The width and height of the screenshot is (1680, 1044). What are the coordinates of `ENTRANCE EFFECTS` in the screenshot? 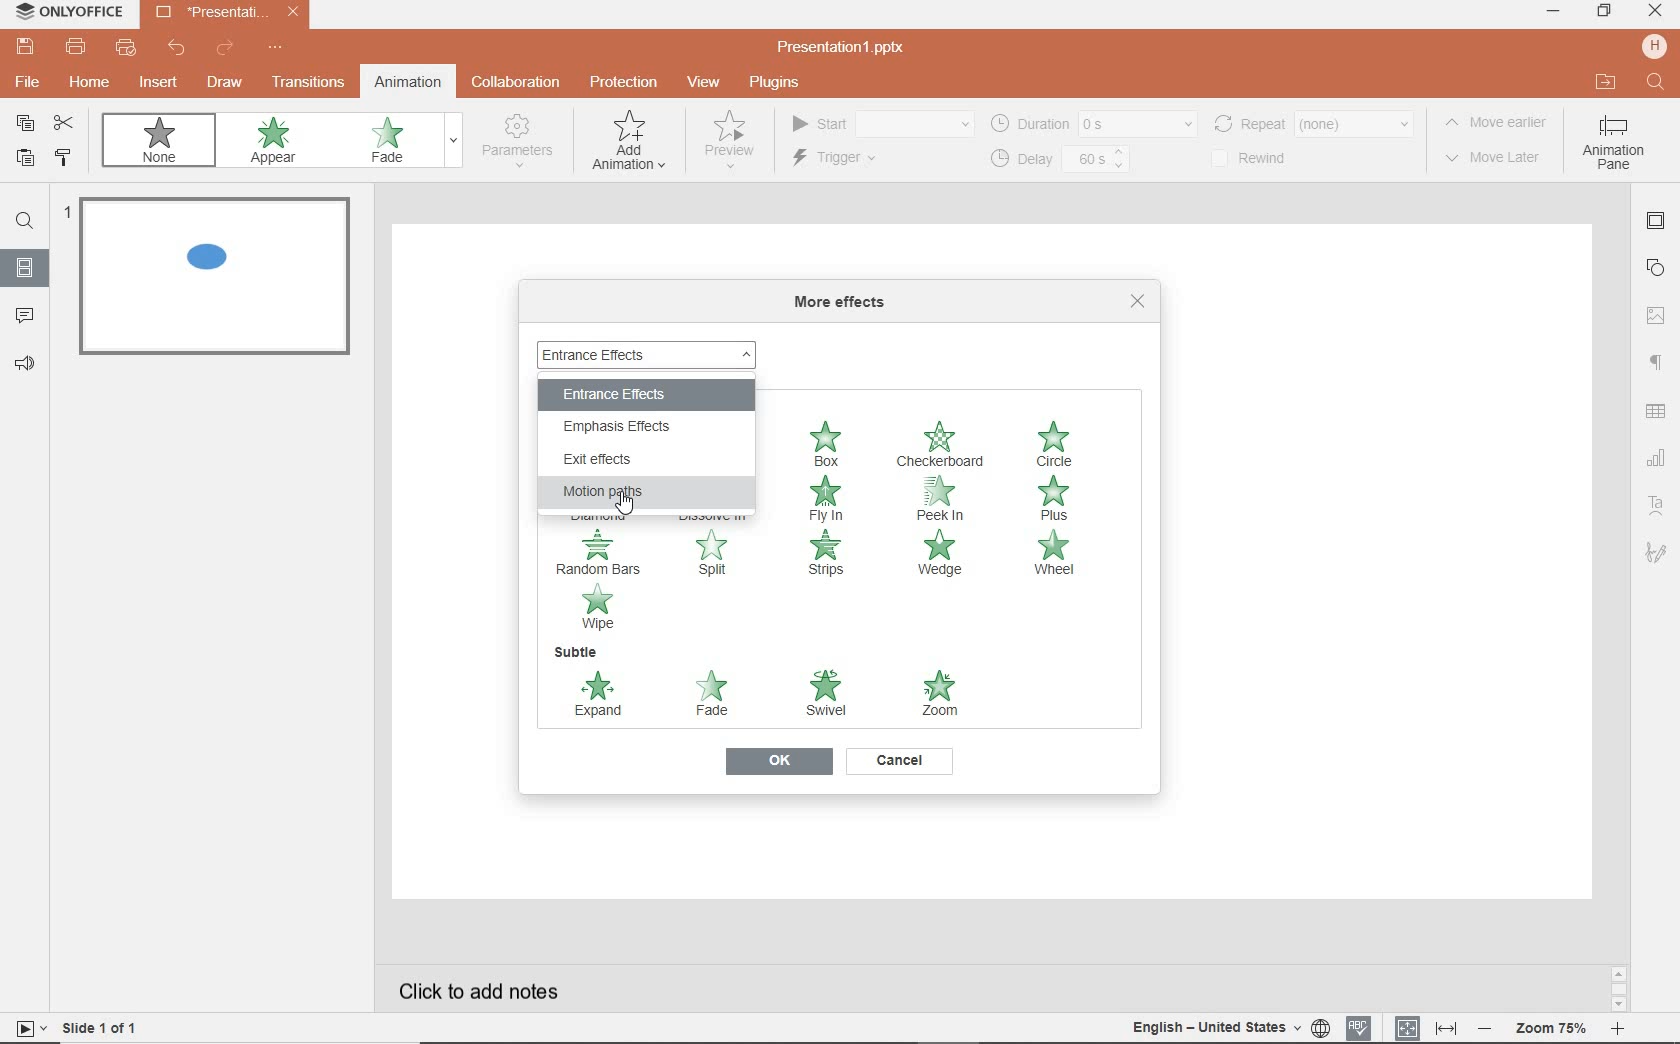 It's located at (628, 391).